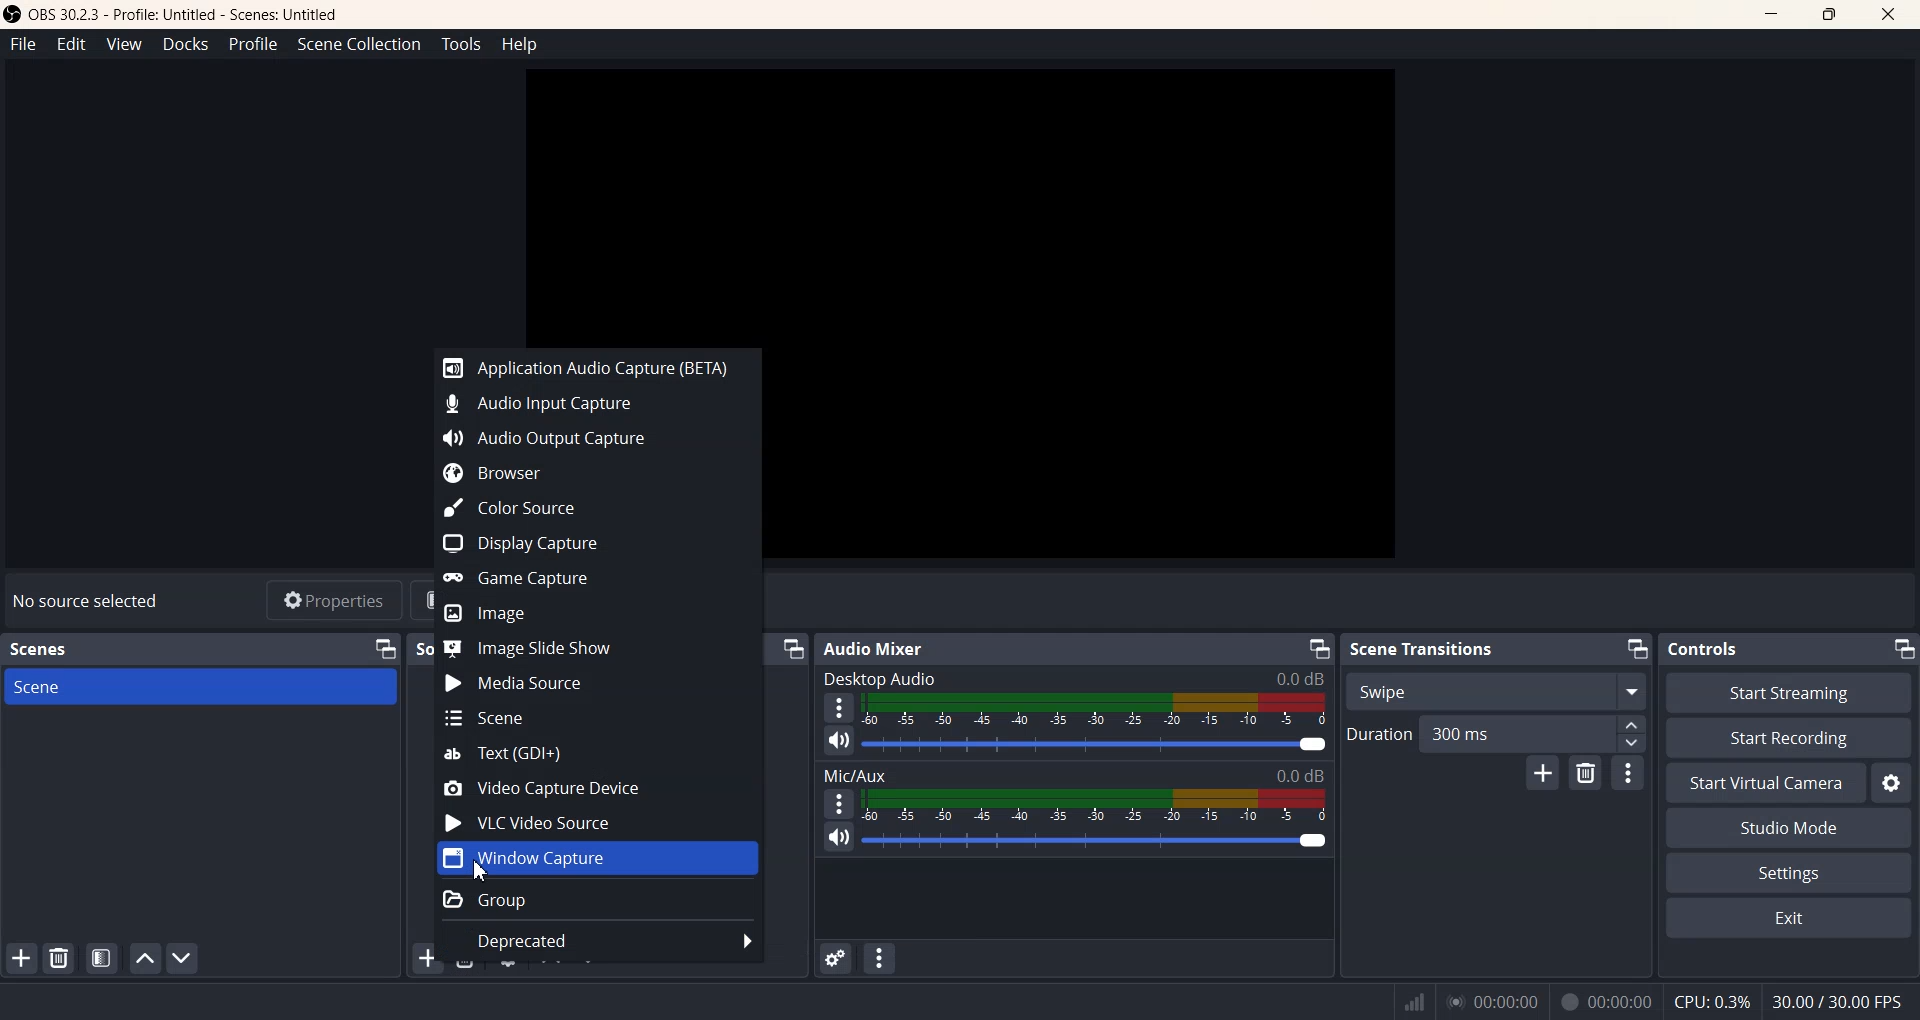  Describe the element at coordinates (39, 649) in the screenshot. I see `Scenes` at that location.